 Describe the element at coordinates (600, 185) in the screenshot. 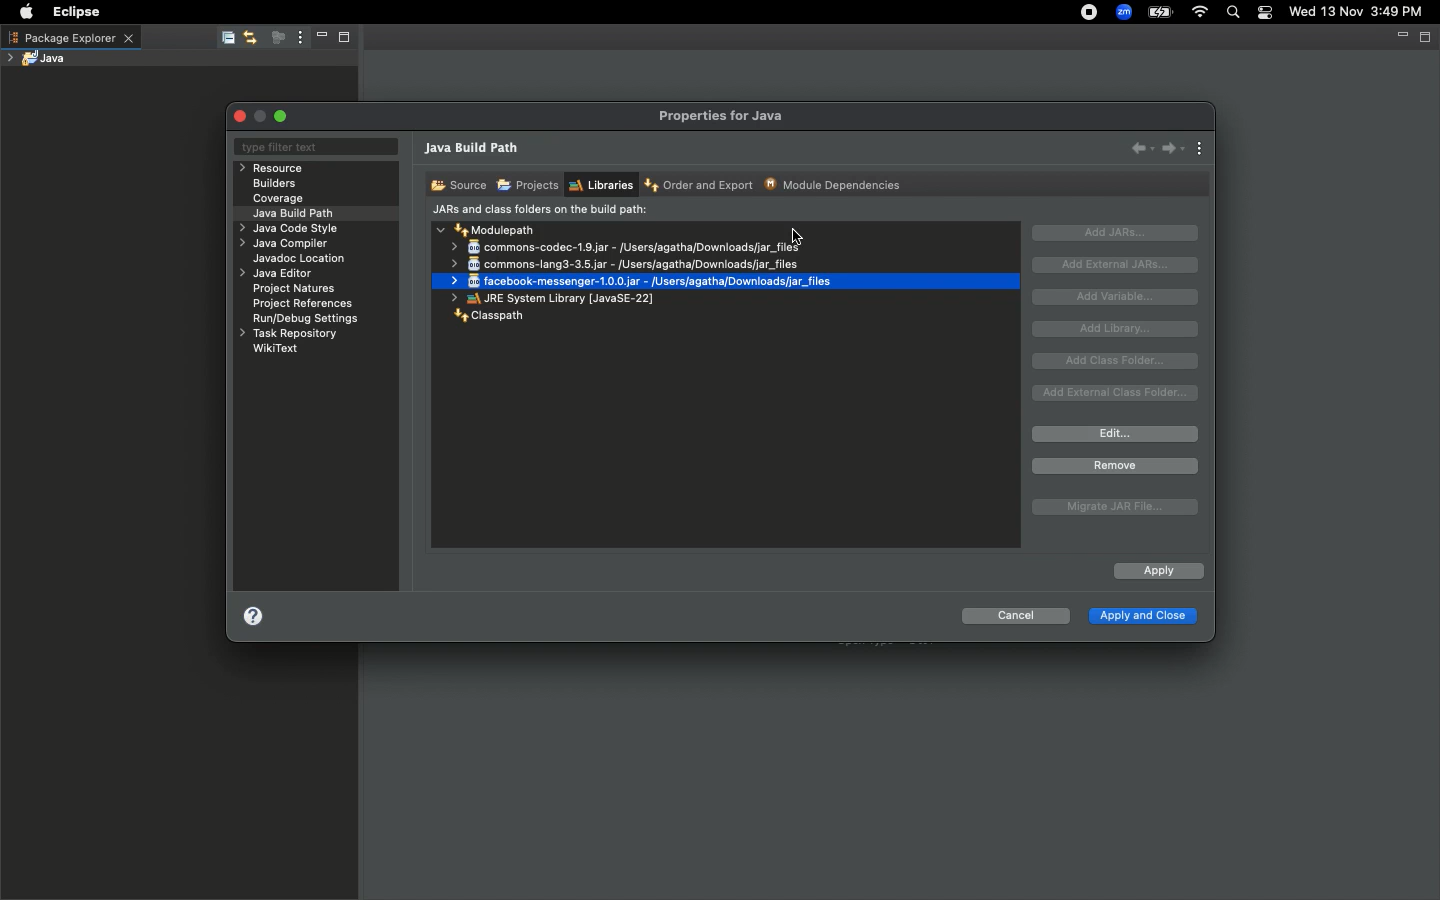

I see `Libraries` at that location.